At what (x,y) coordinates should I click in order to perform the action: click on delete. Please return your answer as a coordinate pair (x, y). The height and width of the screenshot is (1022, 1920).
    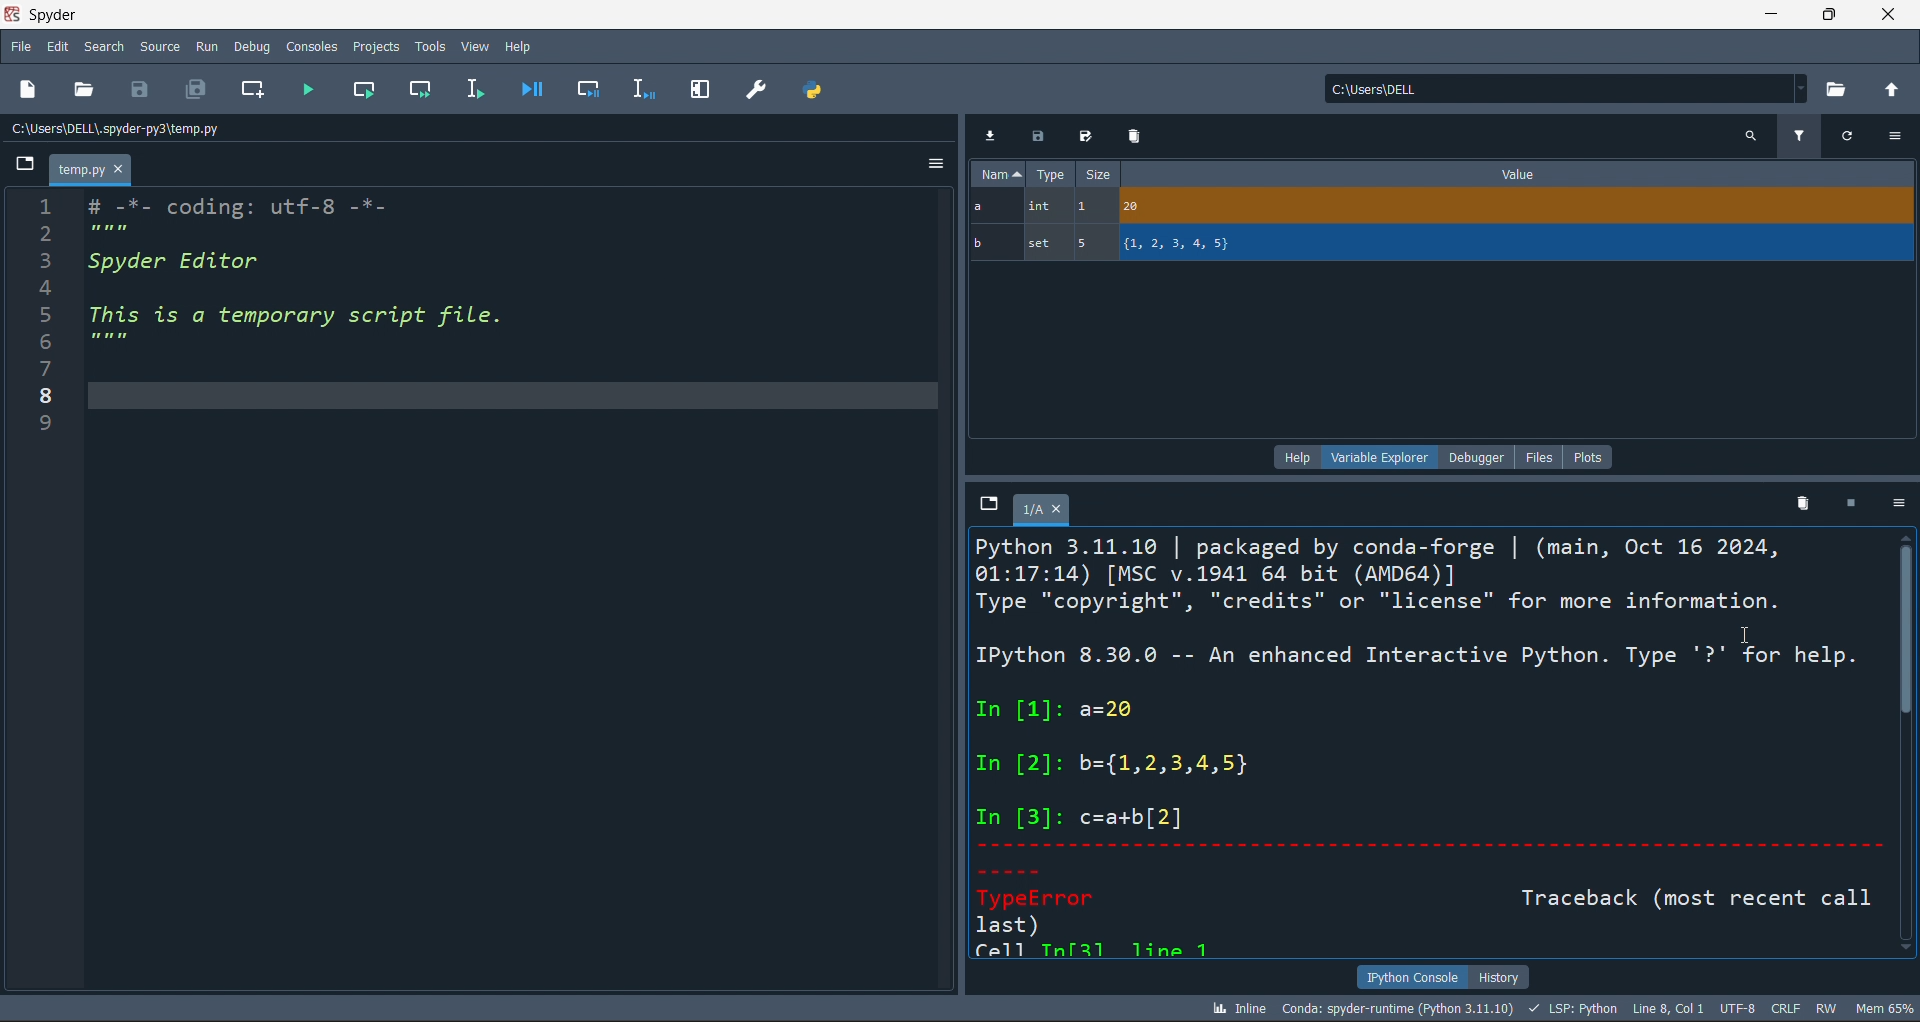
    Looking at the image, I should click on (1133, 135).